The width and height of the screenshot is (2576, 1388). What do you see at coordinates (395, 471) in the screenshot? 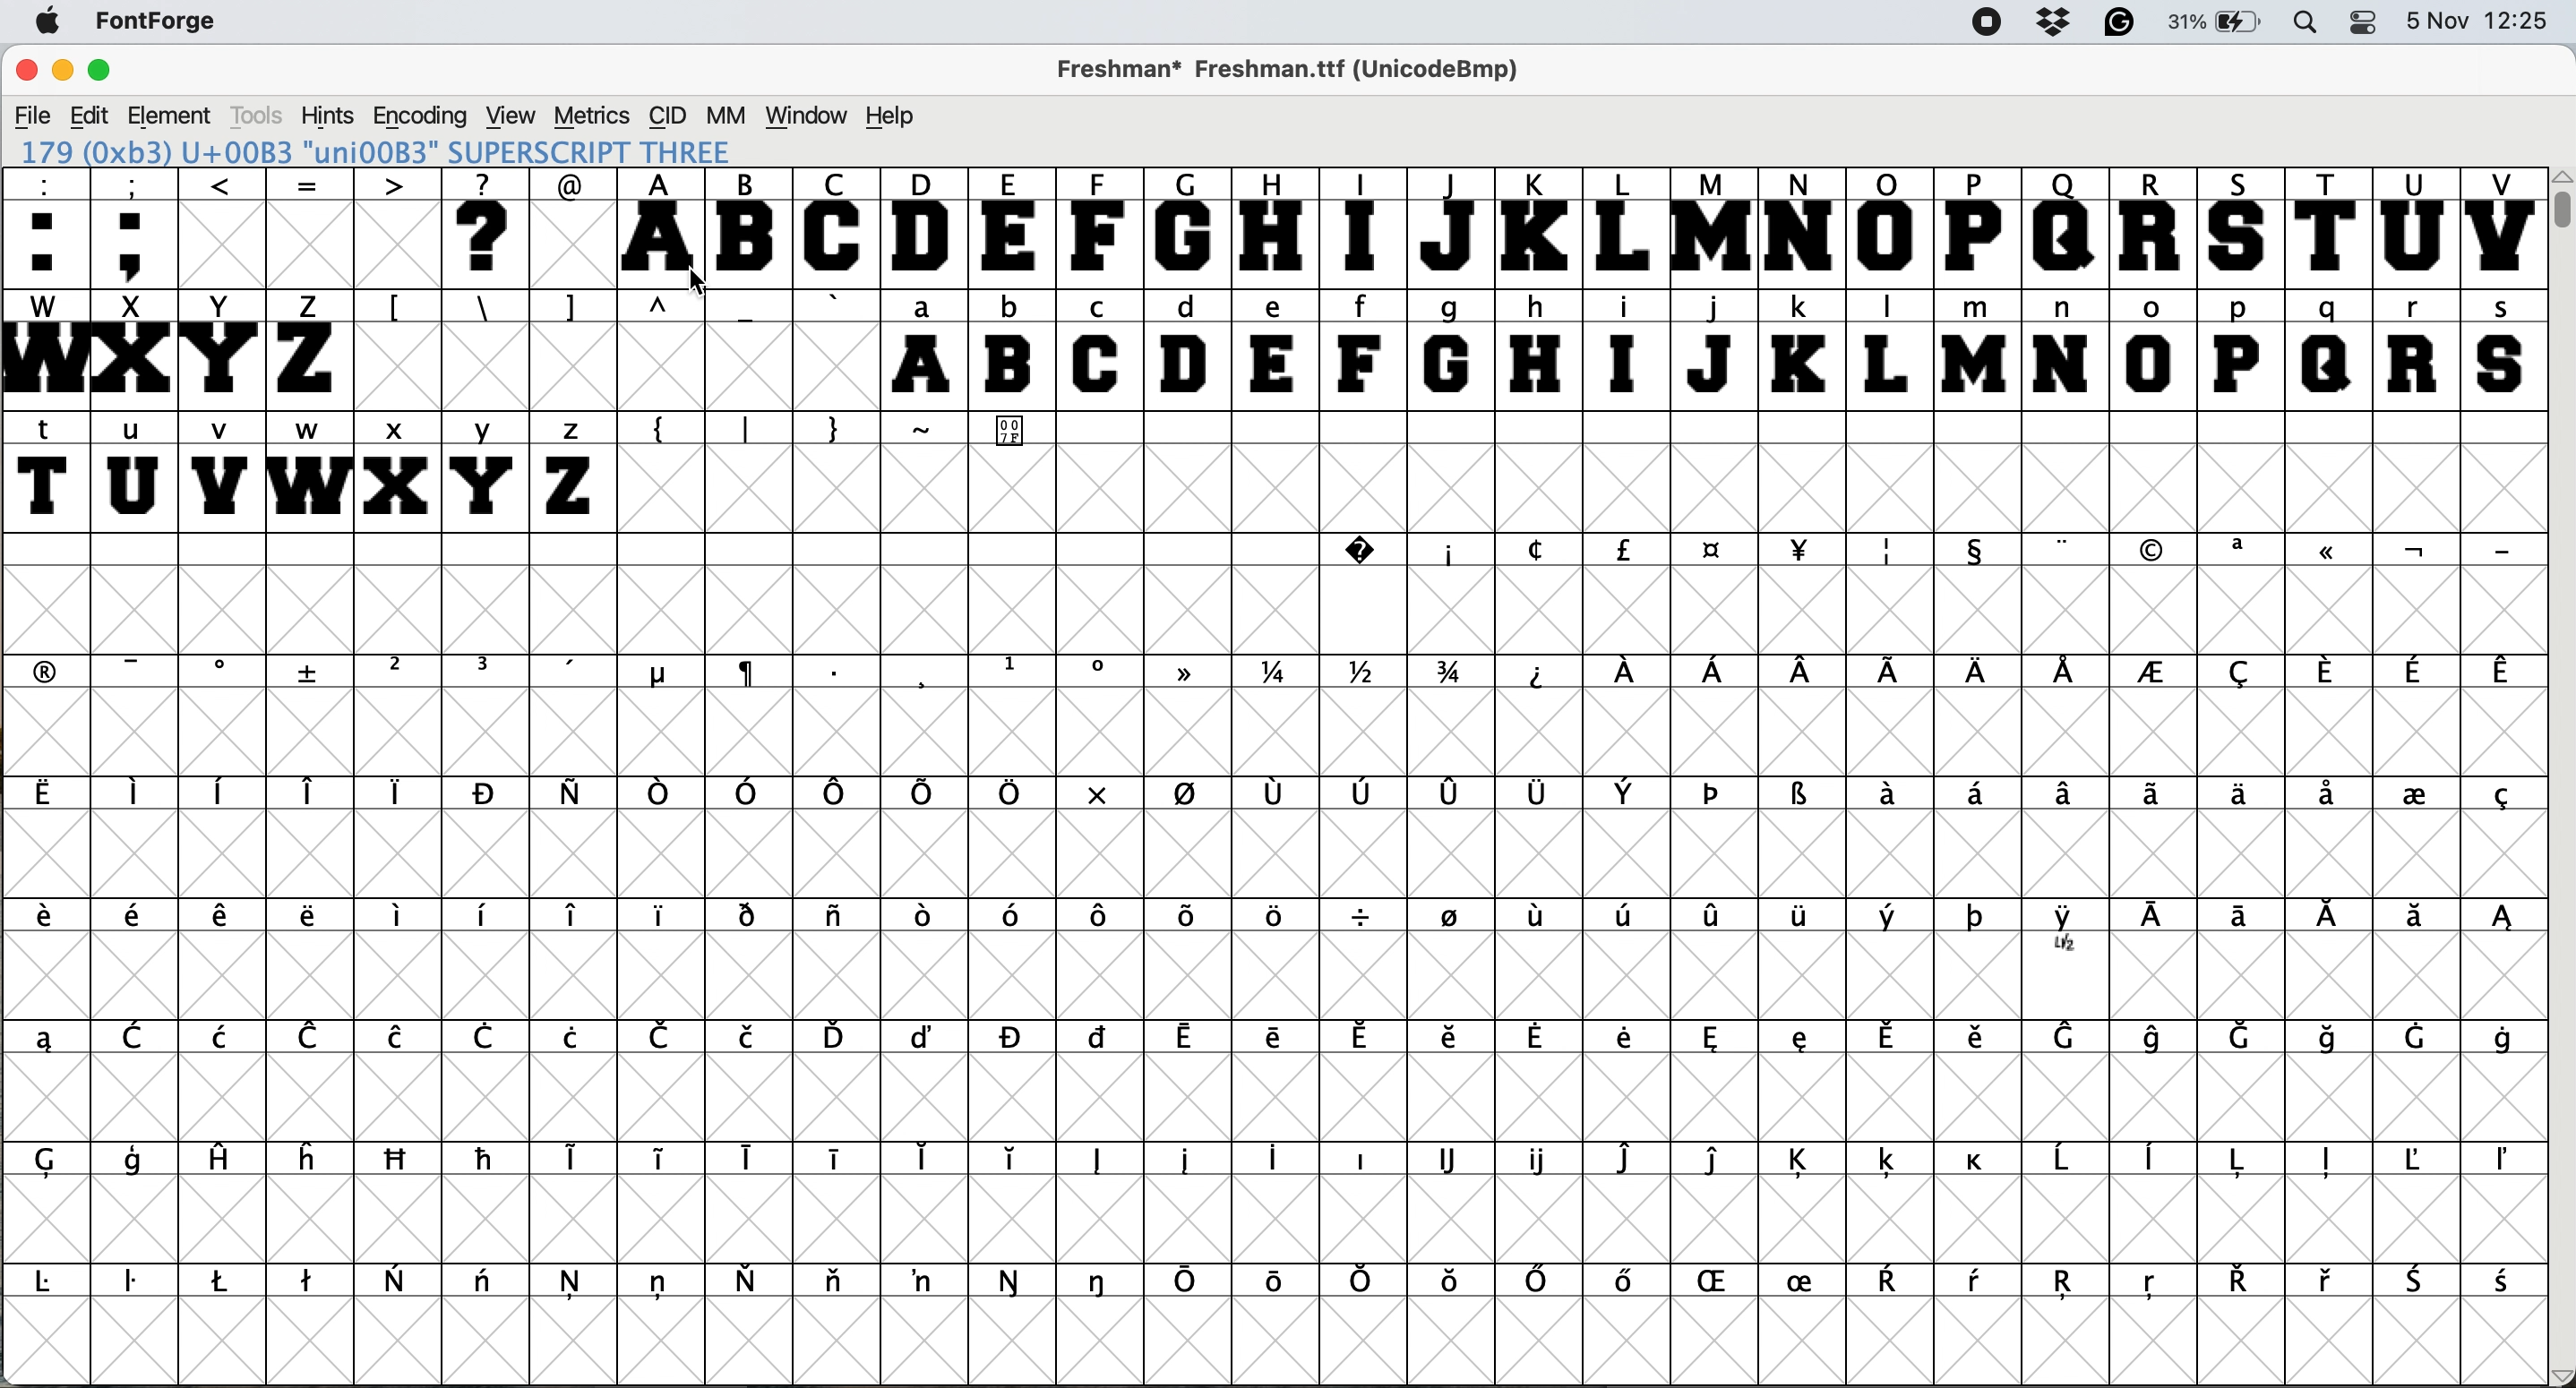
I see `x` at bounding box center [395, 471].